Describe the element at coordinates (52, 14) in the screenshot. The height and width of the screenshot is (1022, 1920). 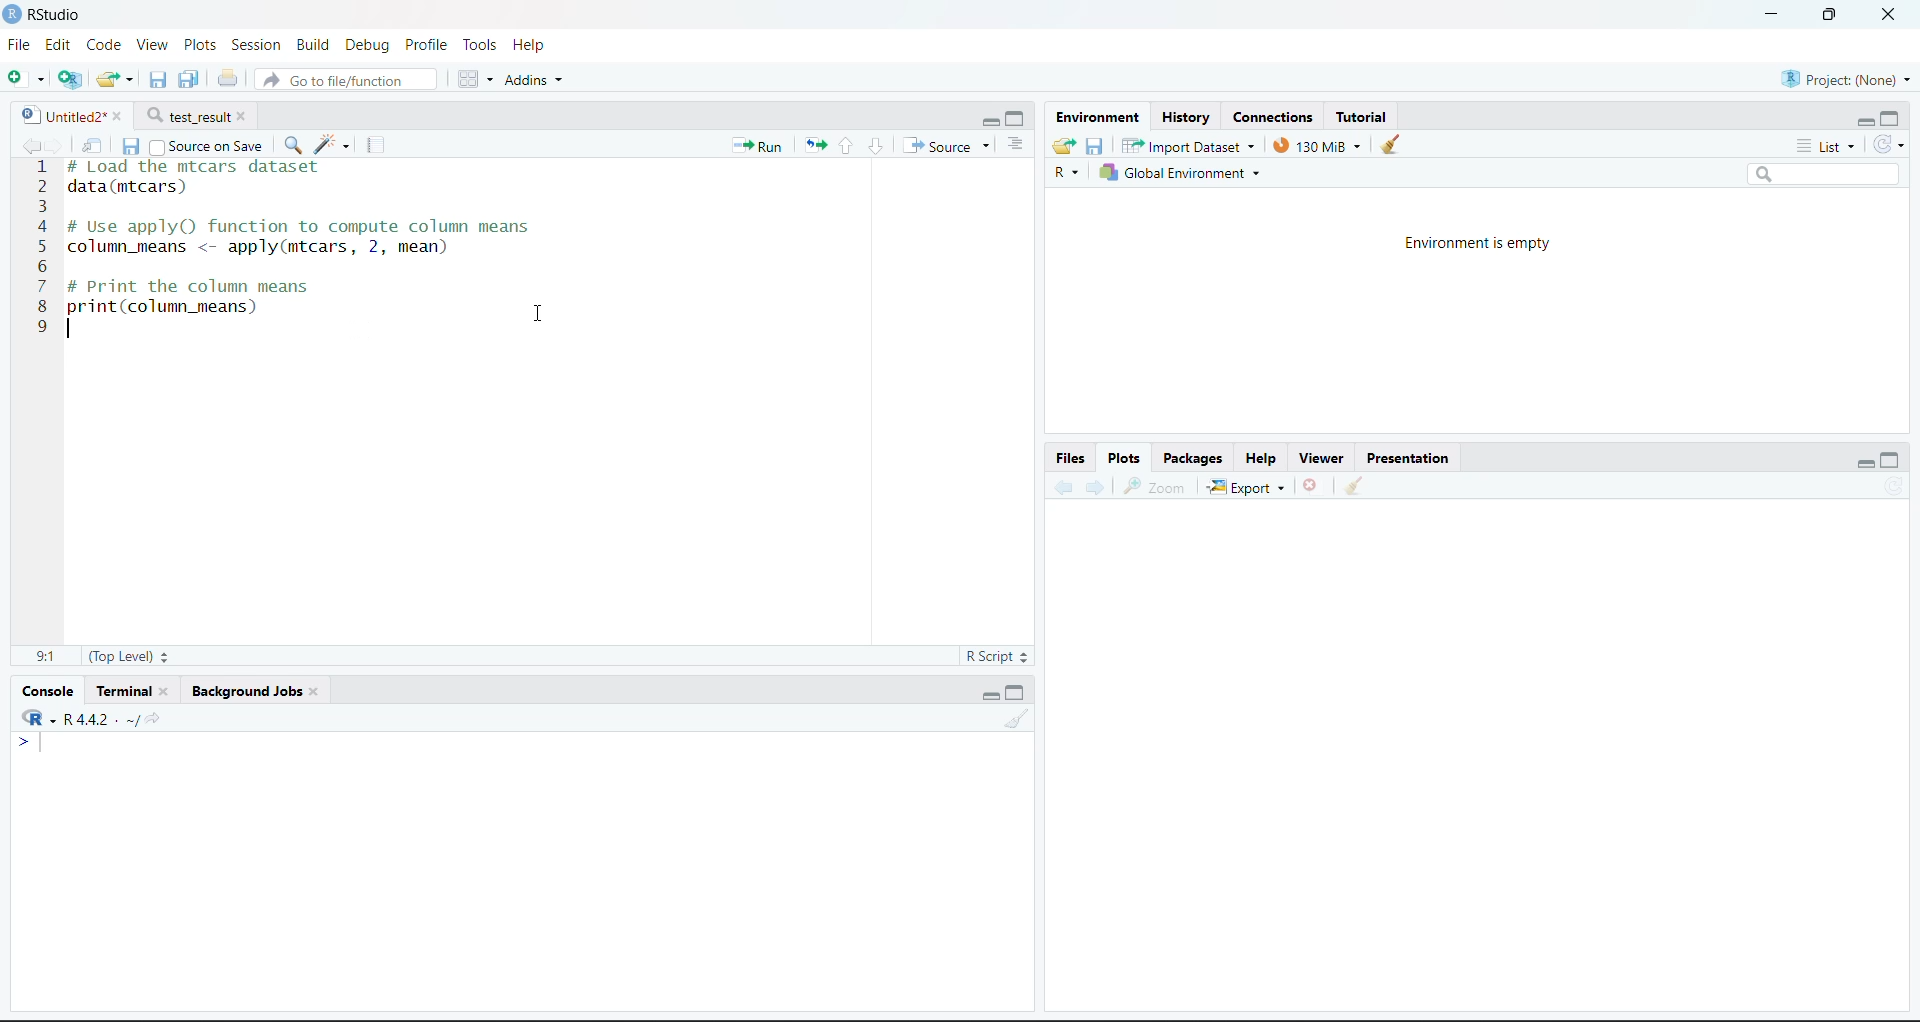
I see `RStudio` at that location.